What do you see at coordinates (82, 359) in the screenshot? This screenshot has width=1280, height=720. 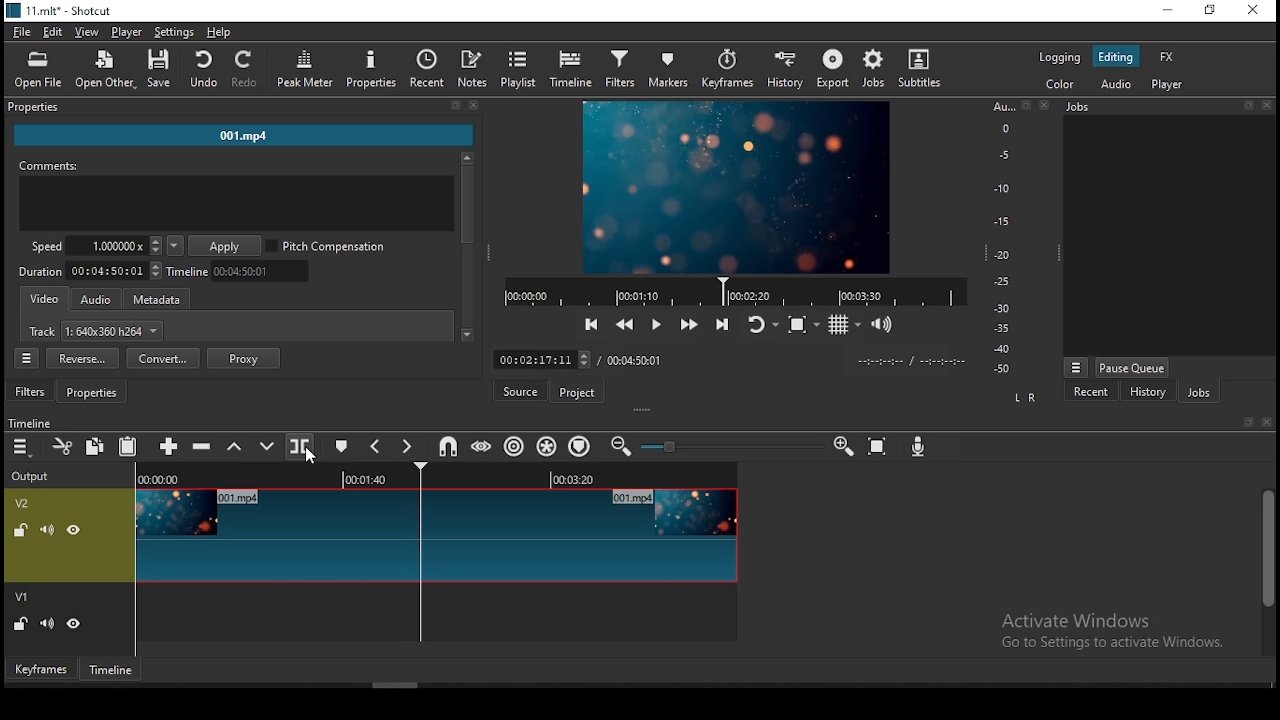 I see `reverse` at bounding box center [82, 359].